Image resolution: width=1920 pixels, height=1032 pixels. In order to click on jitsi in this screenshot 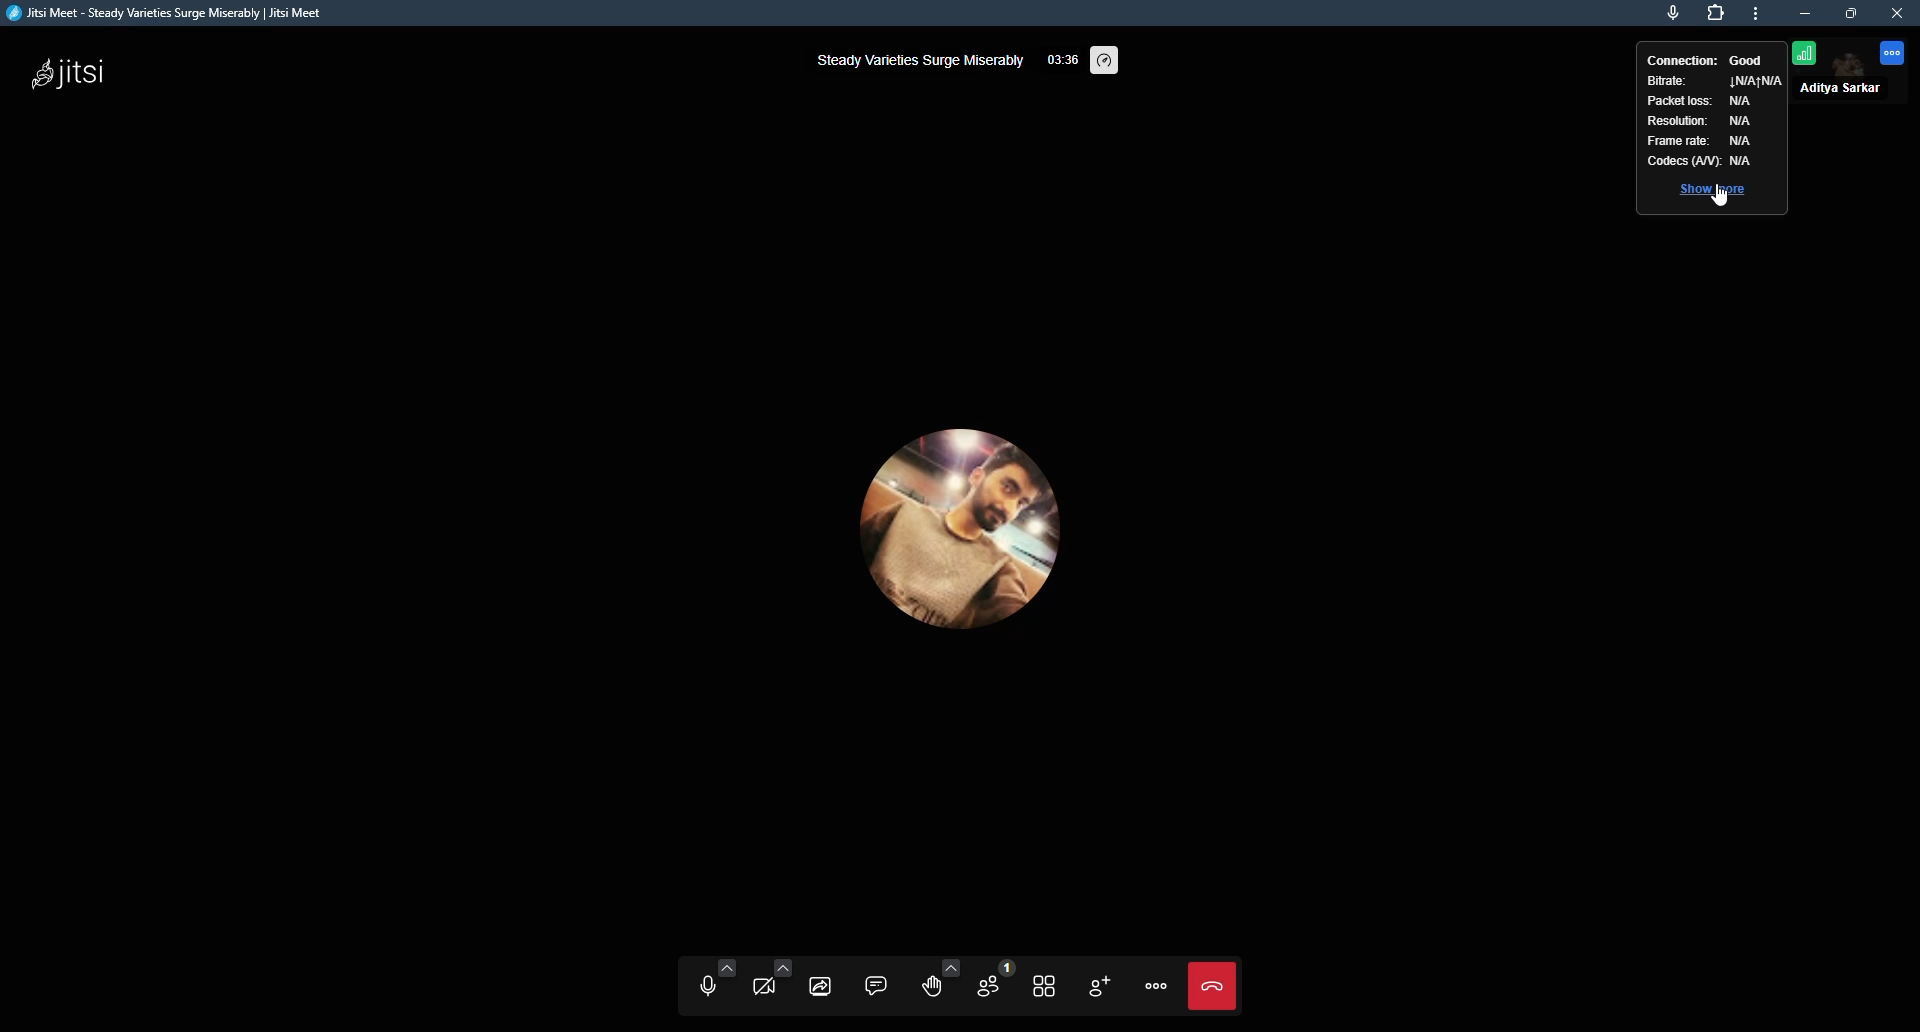, I will do `click(178, 17)`.